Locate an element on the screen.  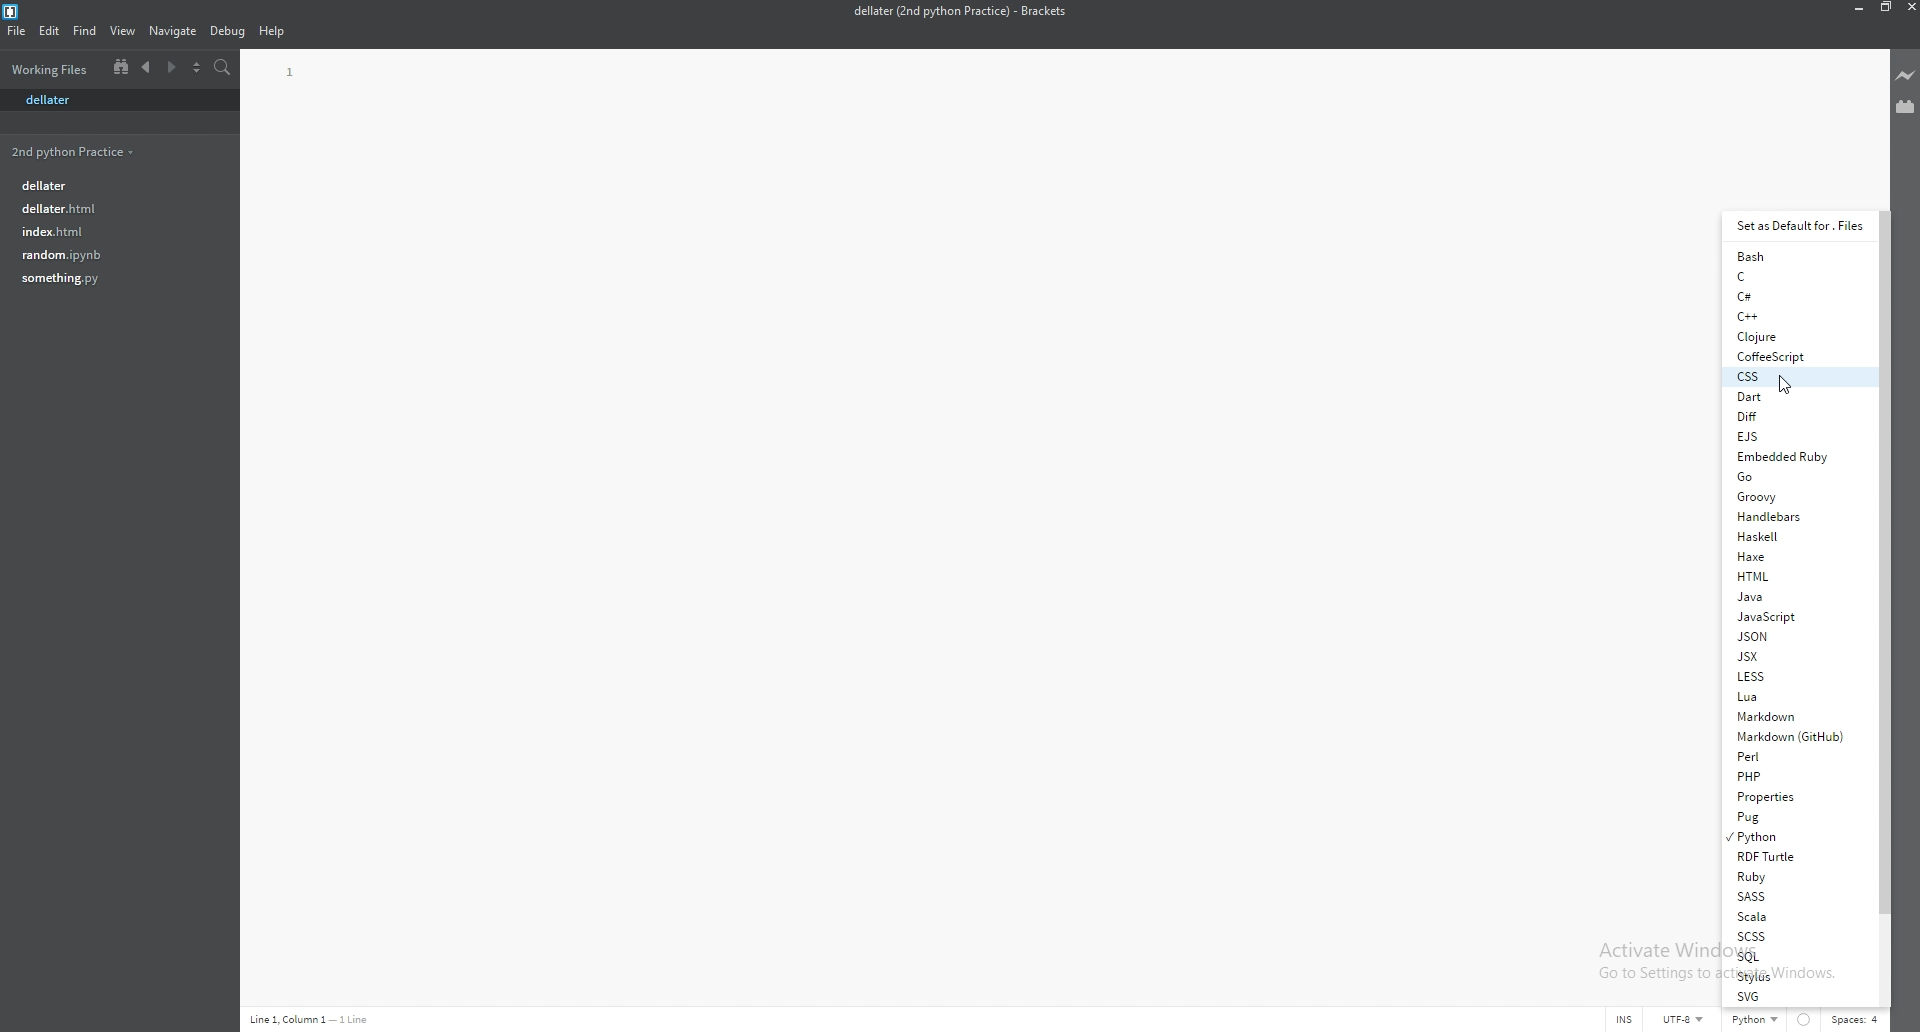
css is located at coordinates (1796, 377).